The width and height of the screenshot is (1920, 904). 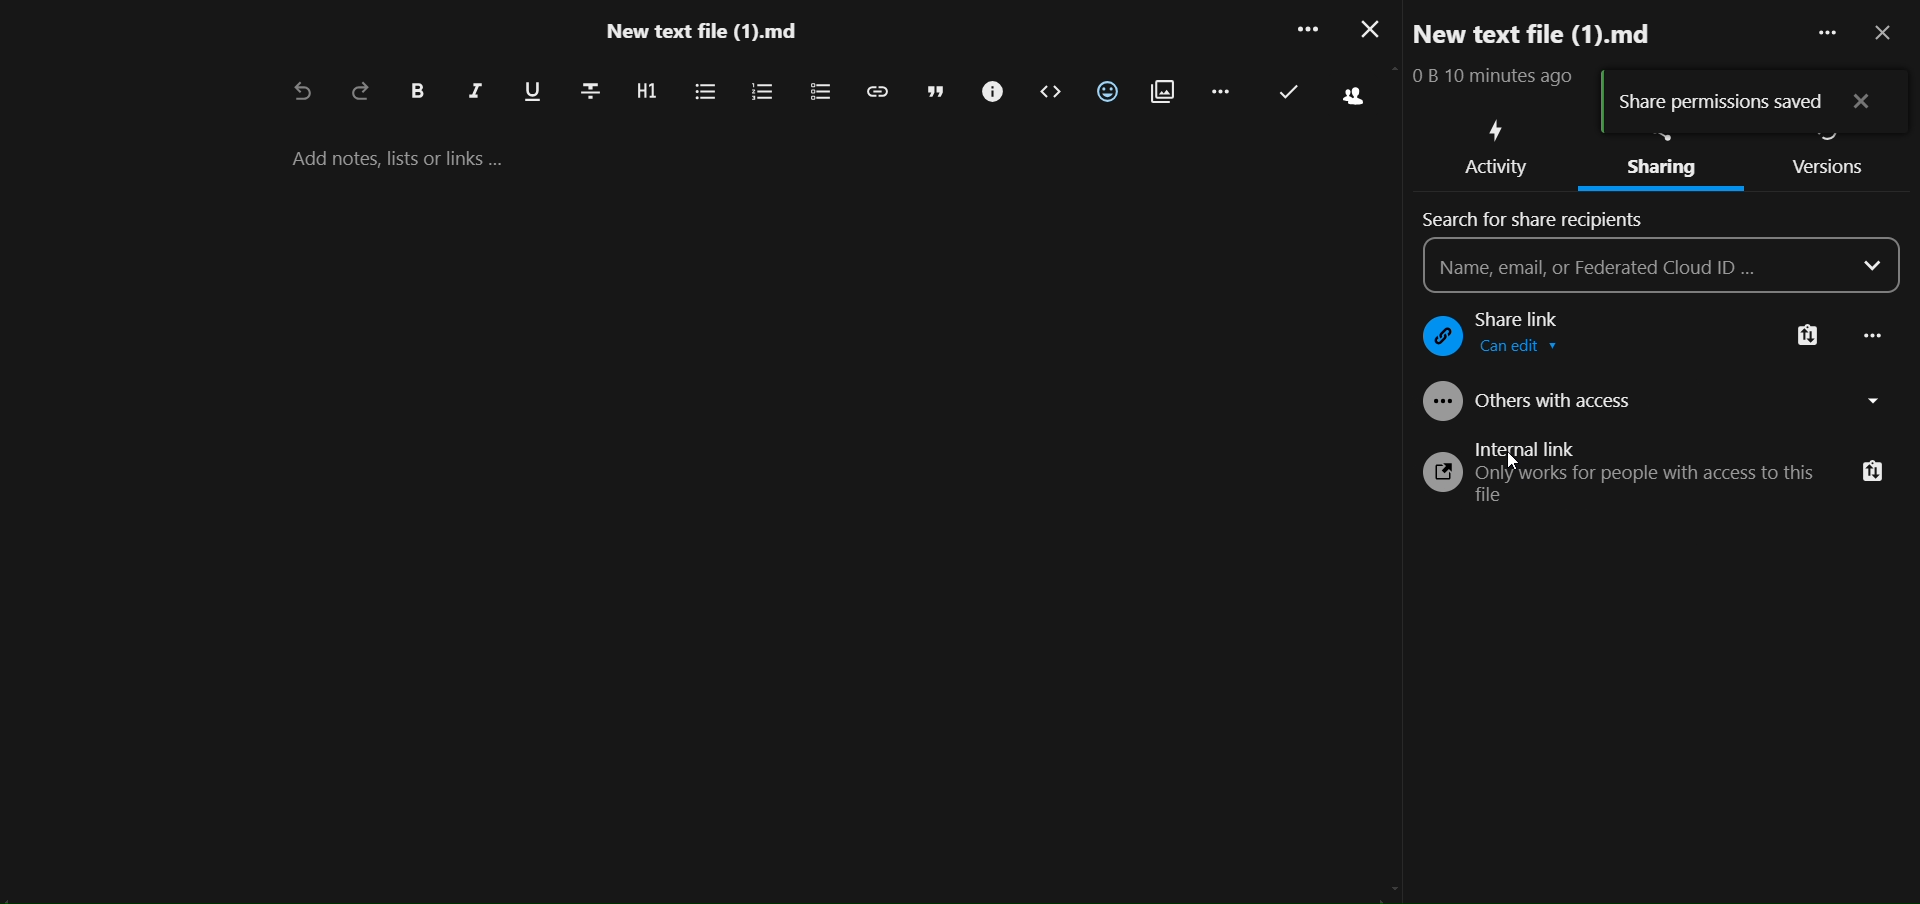 What do you see at coordinates (1349, 99) in the screenshot?
I see `active people` at bounding box center [1349, 99].